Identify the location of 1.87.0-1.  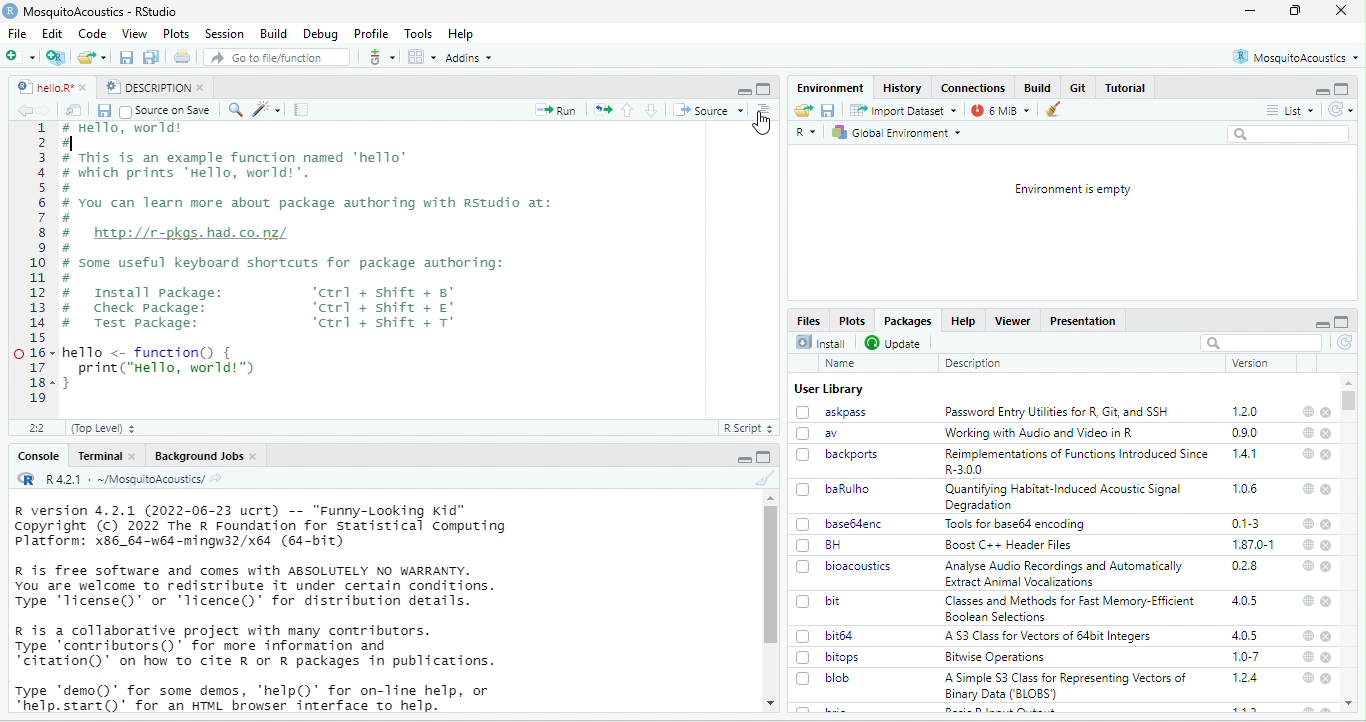
(1255, 544).